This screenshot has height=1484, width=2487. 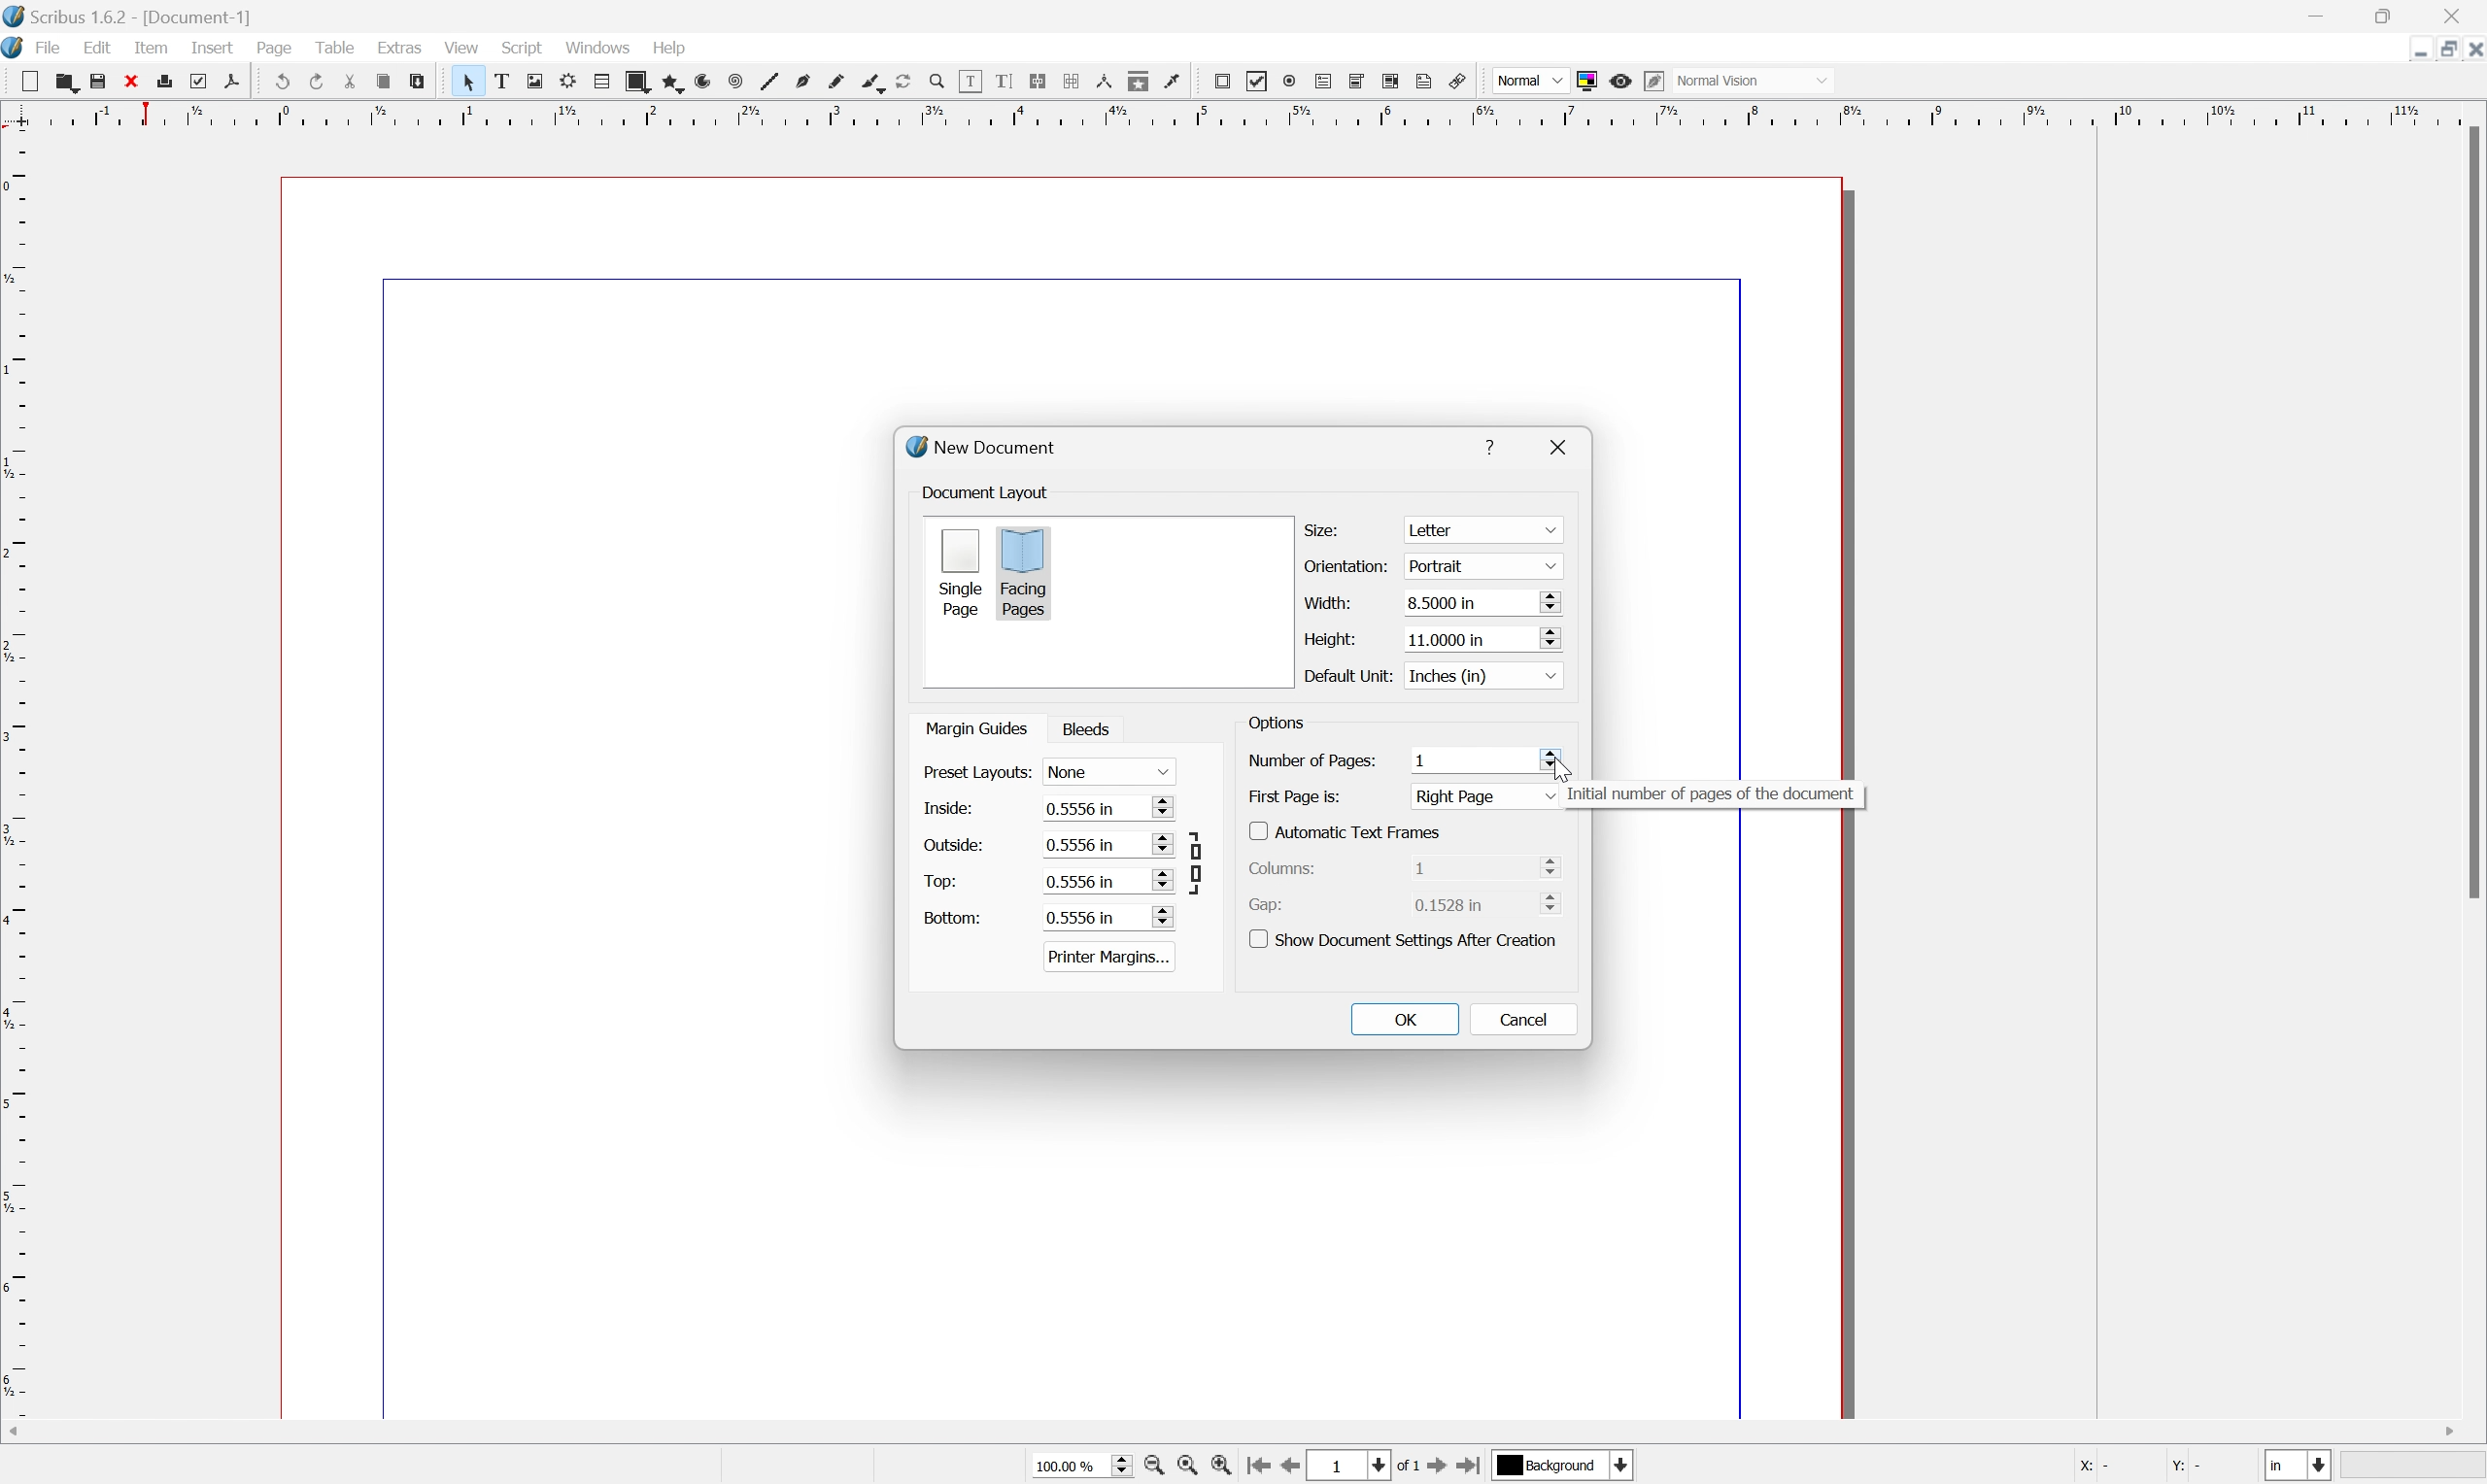 I want to click on left:, so click(x=948, y=810).